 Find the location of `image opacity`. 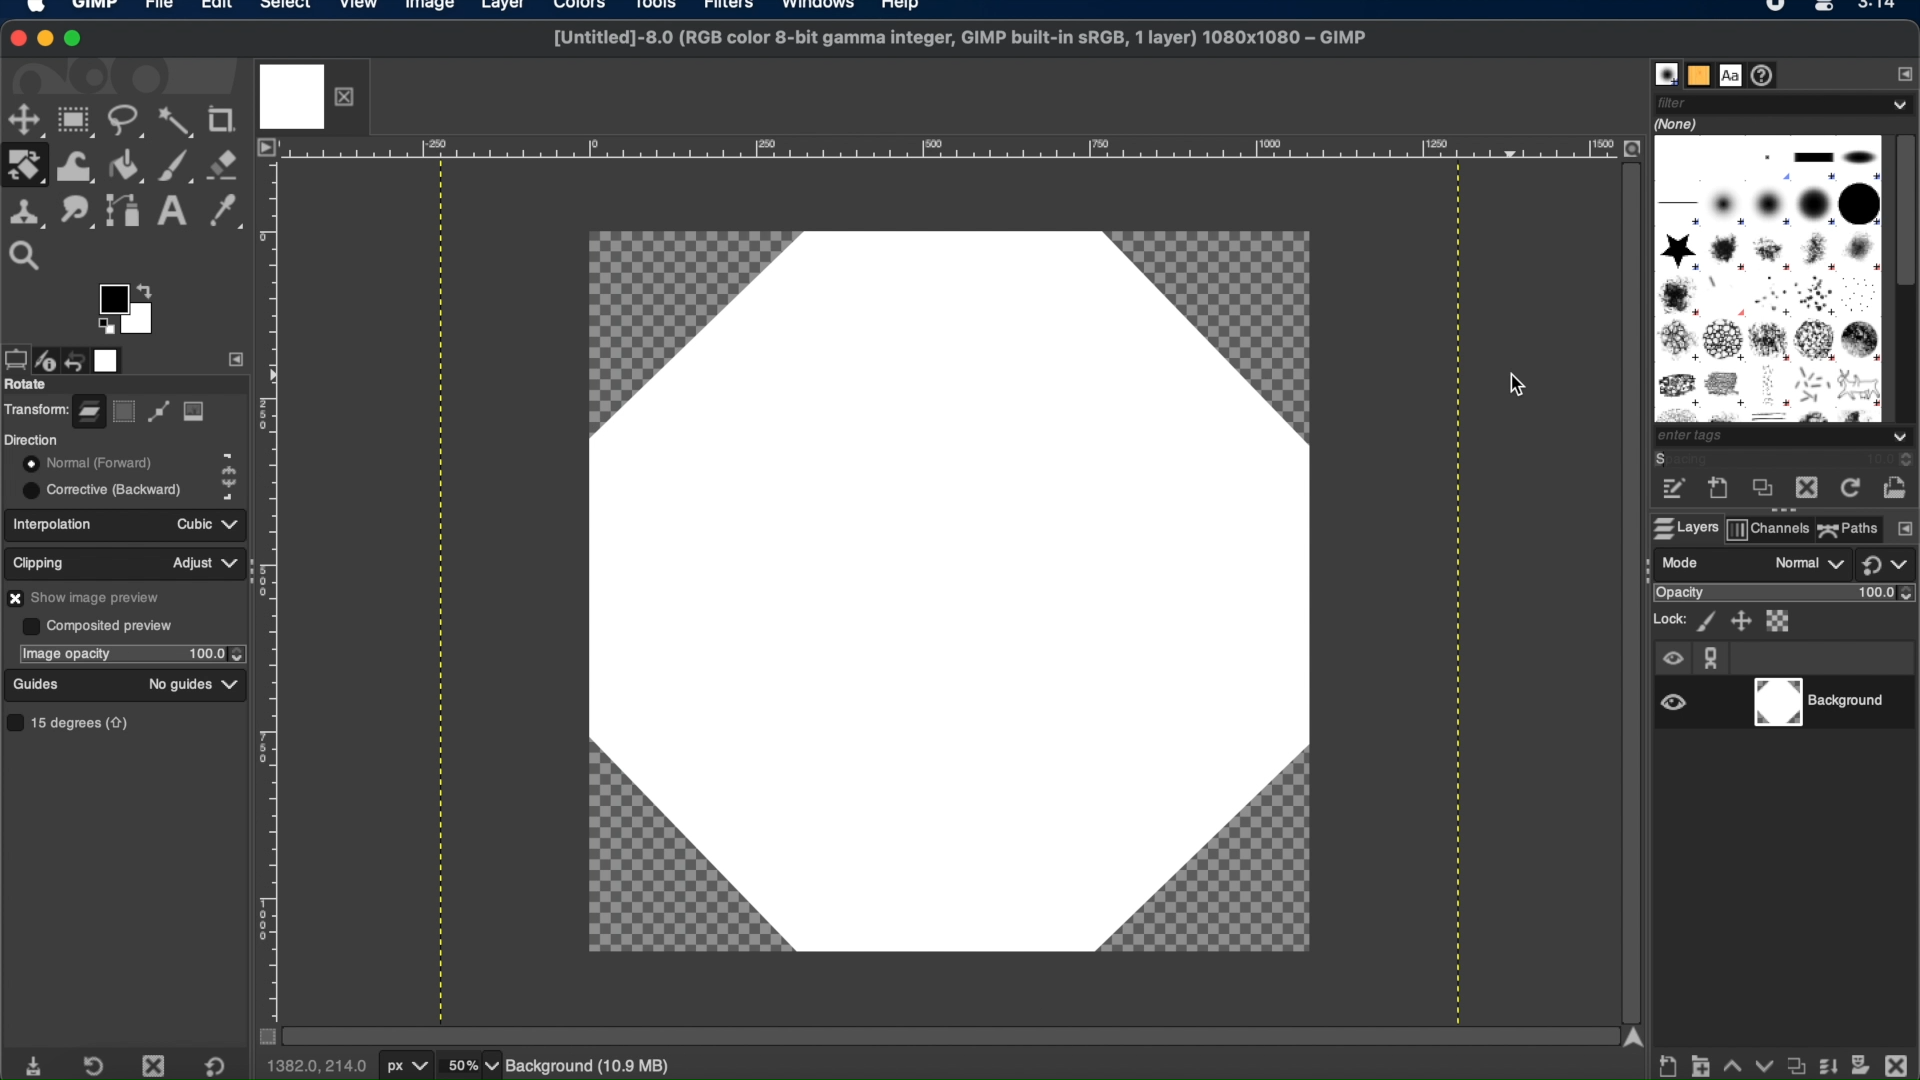

image opacity is located at coordinates (65, 654).